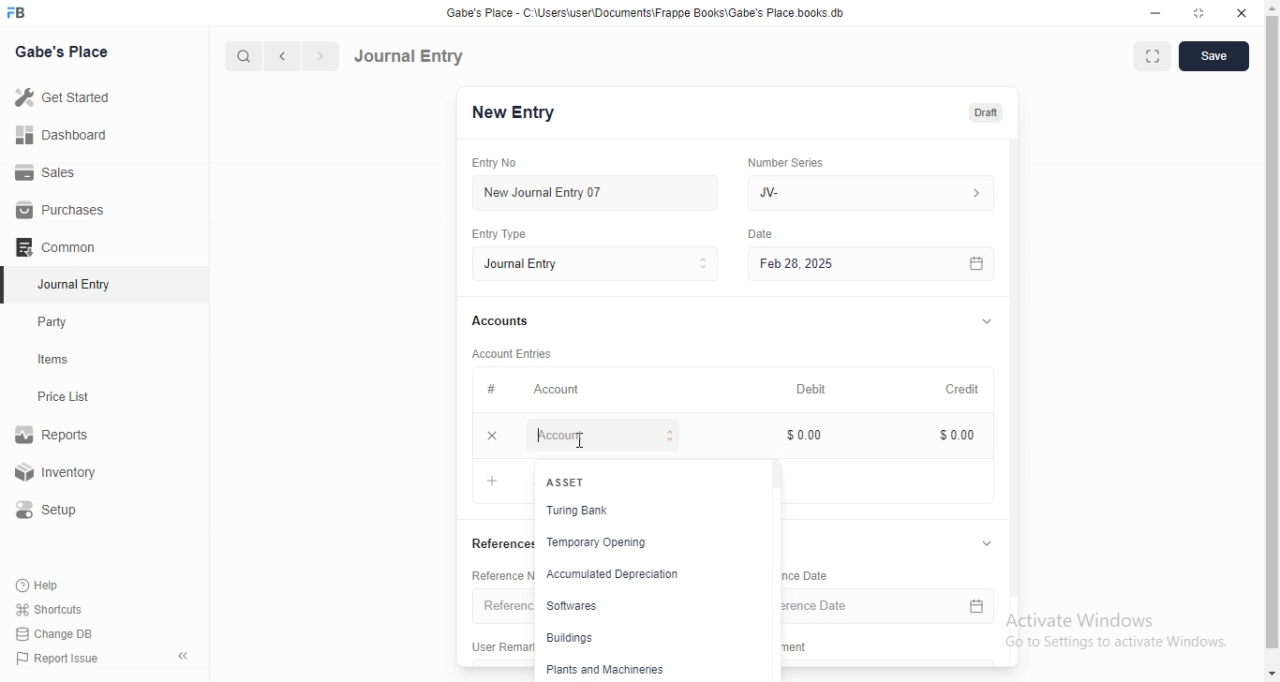 This screenshot has width=1280, height=682. What do you see at coordinates (521, 113) in the screenshot?
I see `New Entry` at bounding box center [521, 113].